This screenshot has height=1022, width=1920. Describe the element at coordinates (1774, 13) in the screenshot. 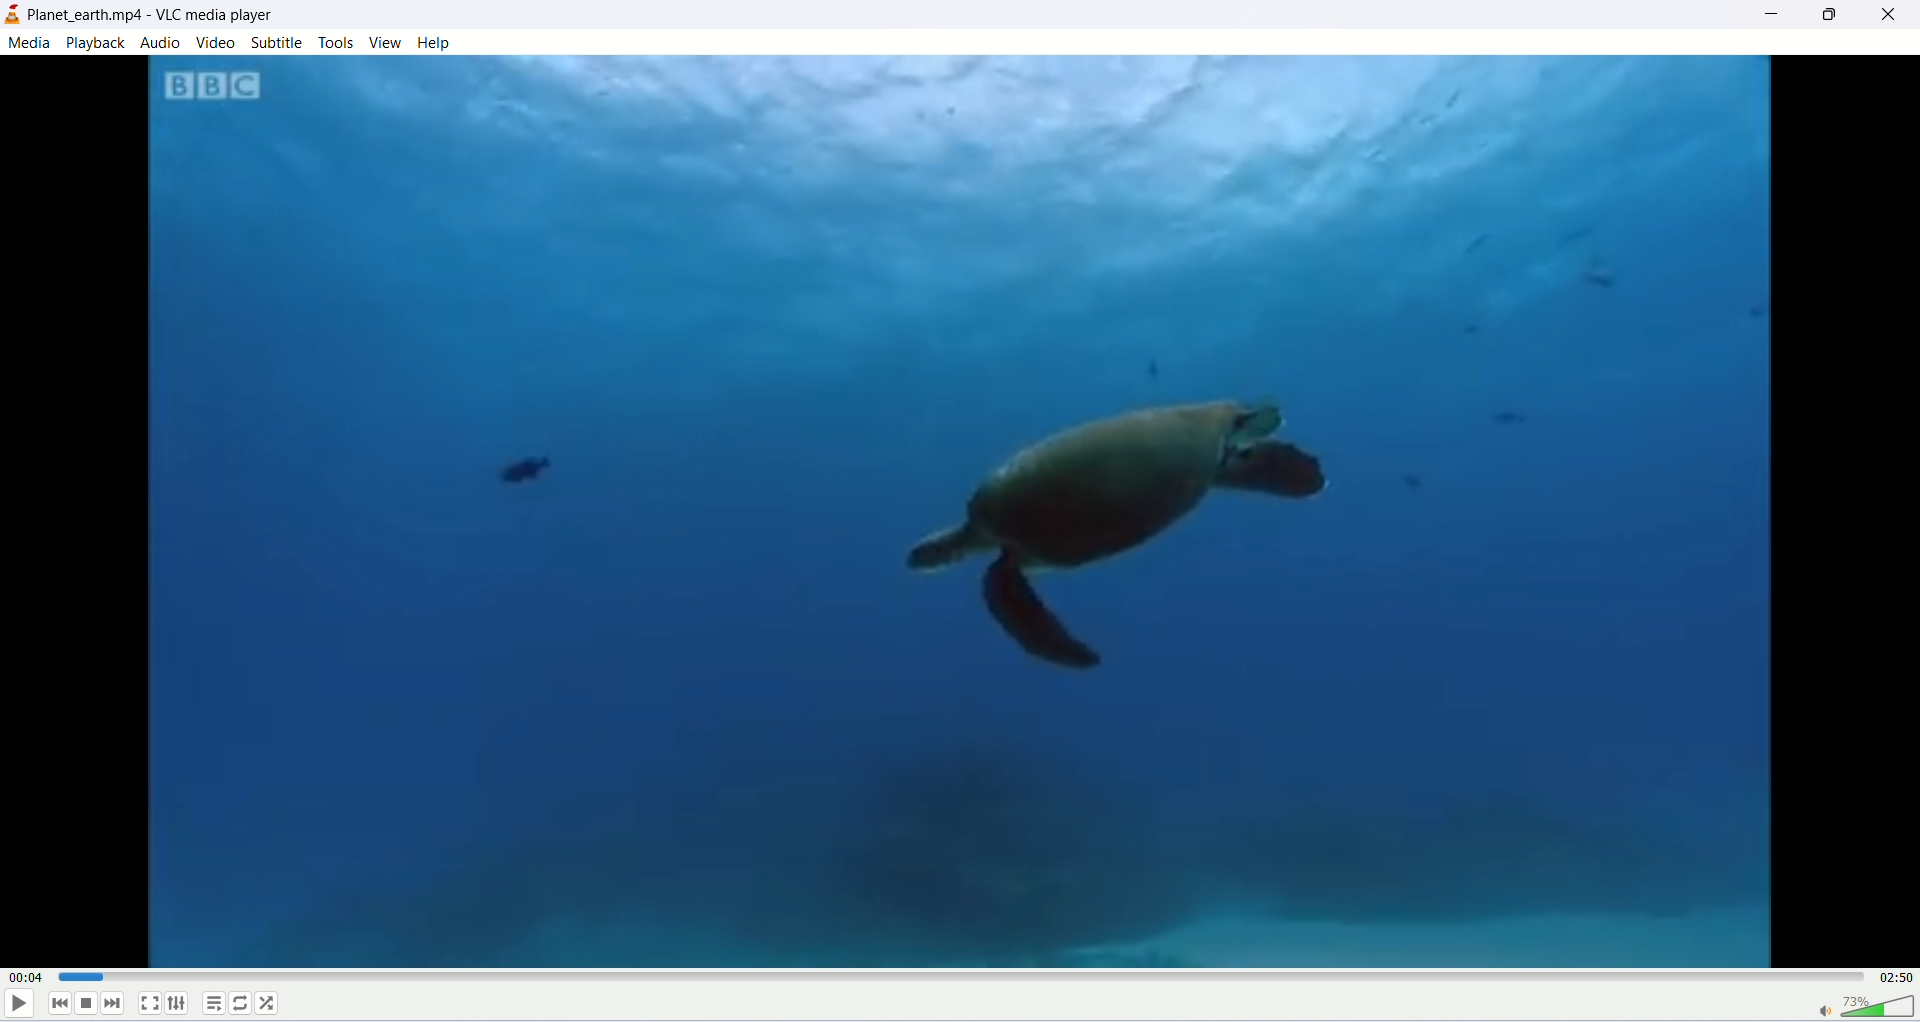

I see `minimize` at that location.